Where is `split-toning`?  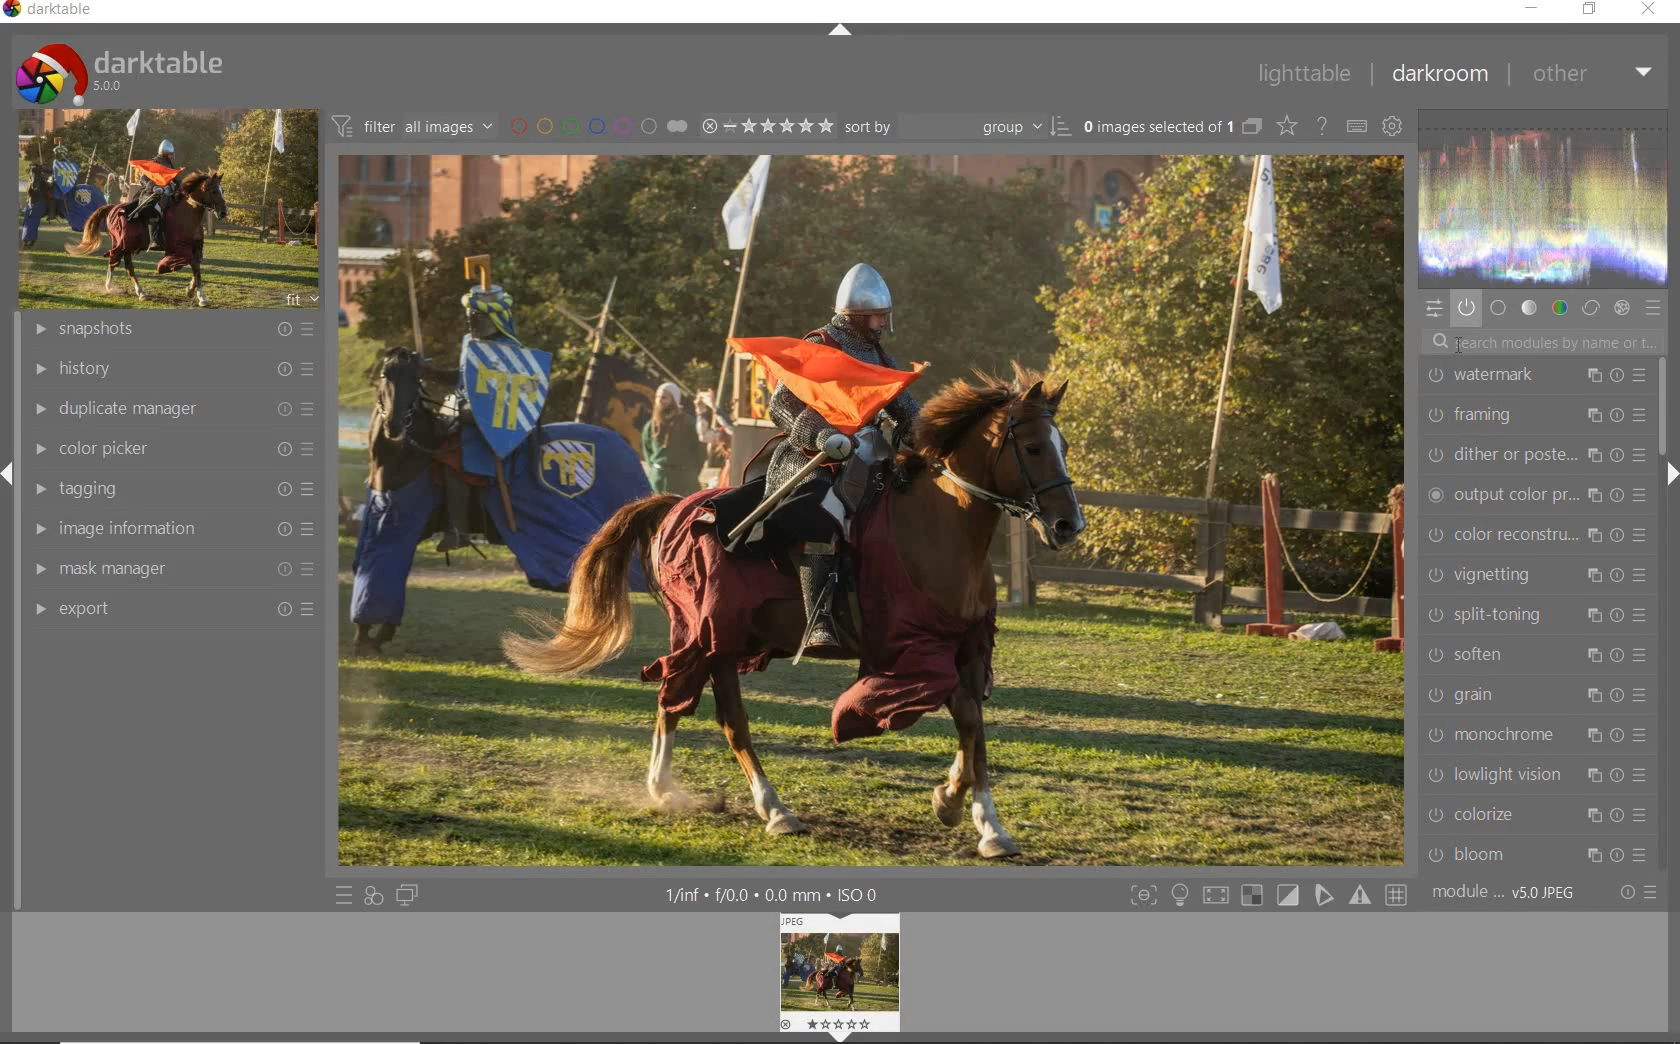 split-toning is located at coordinates (1537, 618).